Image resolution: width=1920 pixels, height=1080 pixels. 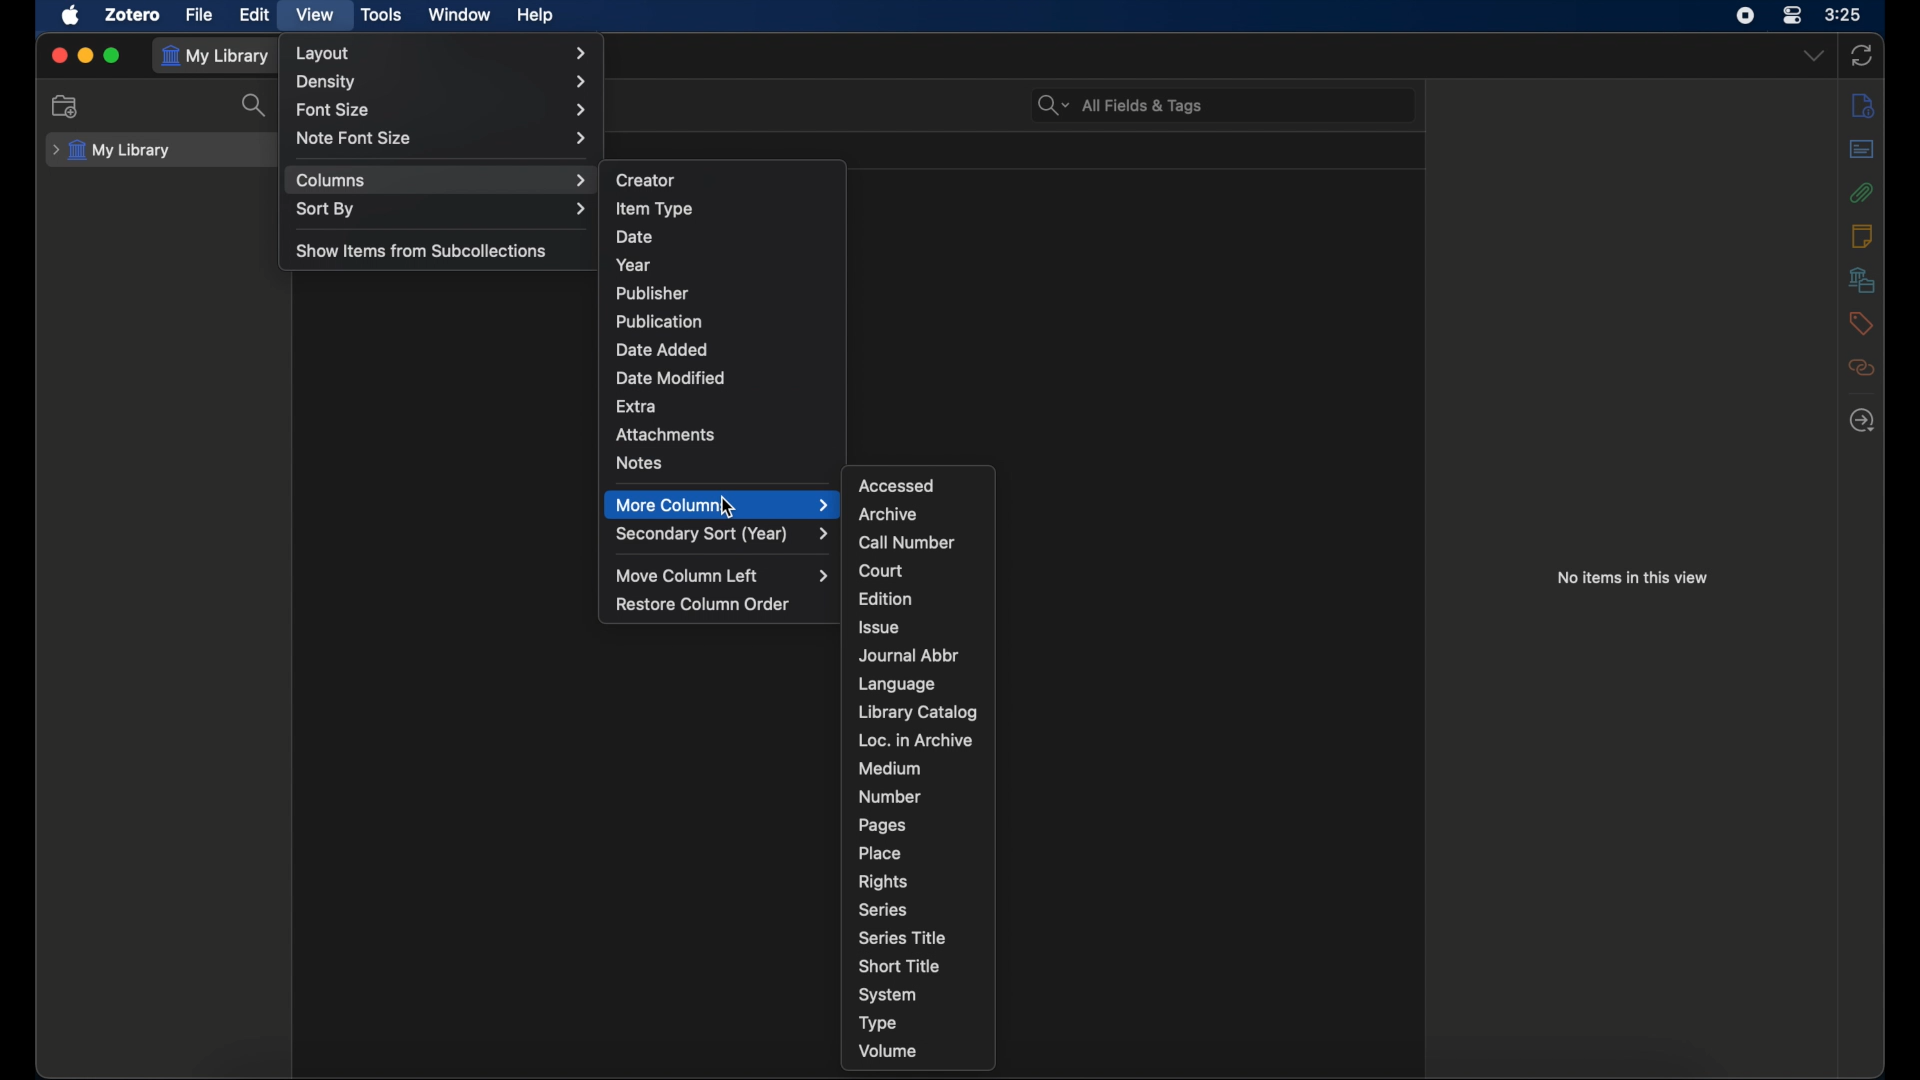 I want to click on journal abbr, so click(x=910, y=655).